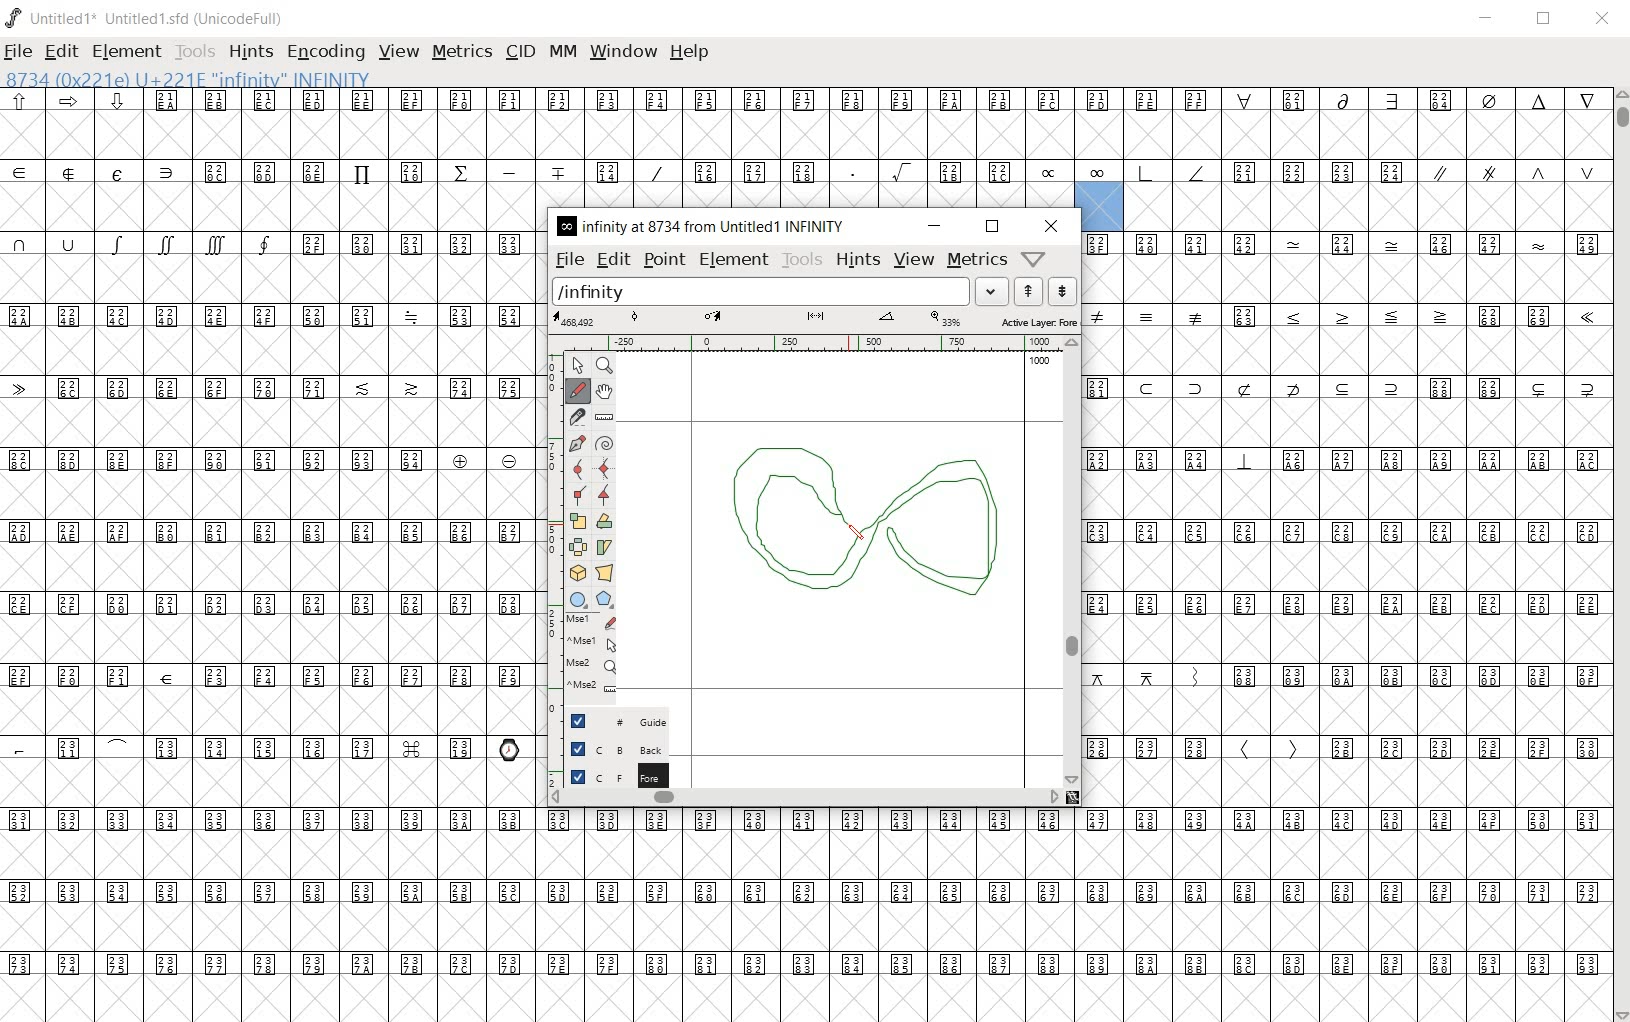  Describe the element at coordinates (806, 799) in the screenshot. I see `scrollbar` at that location.